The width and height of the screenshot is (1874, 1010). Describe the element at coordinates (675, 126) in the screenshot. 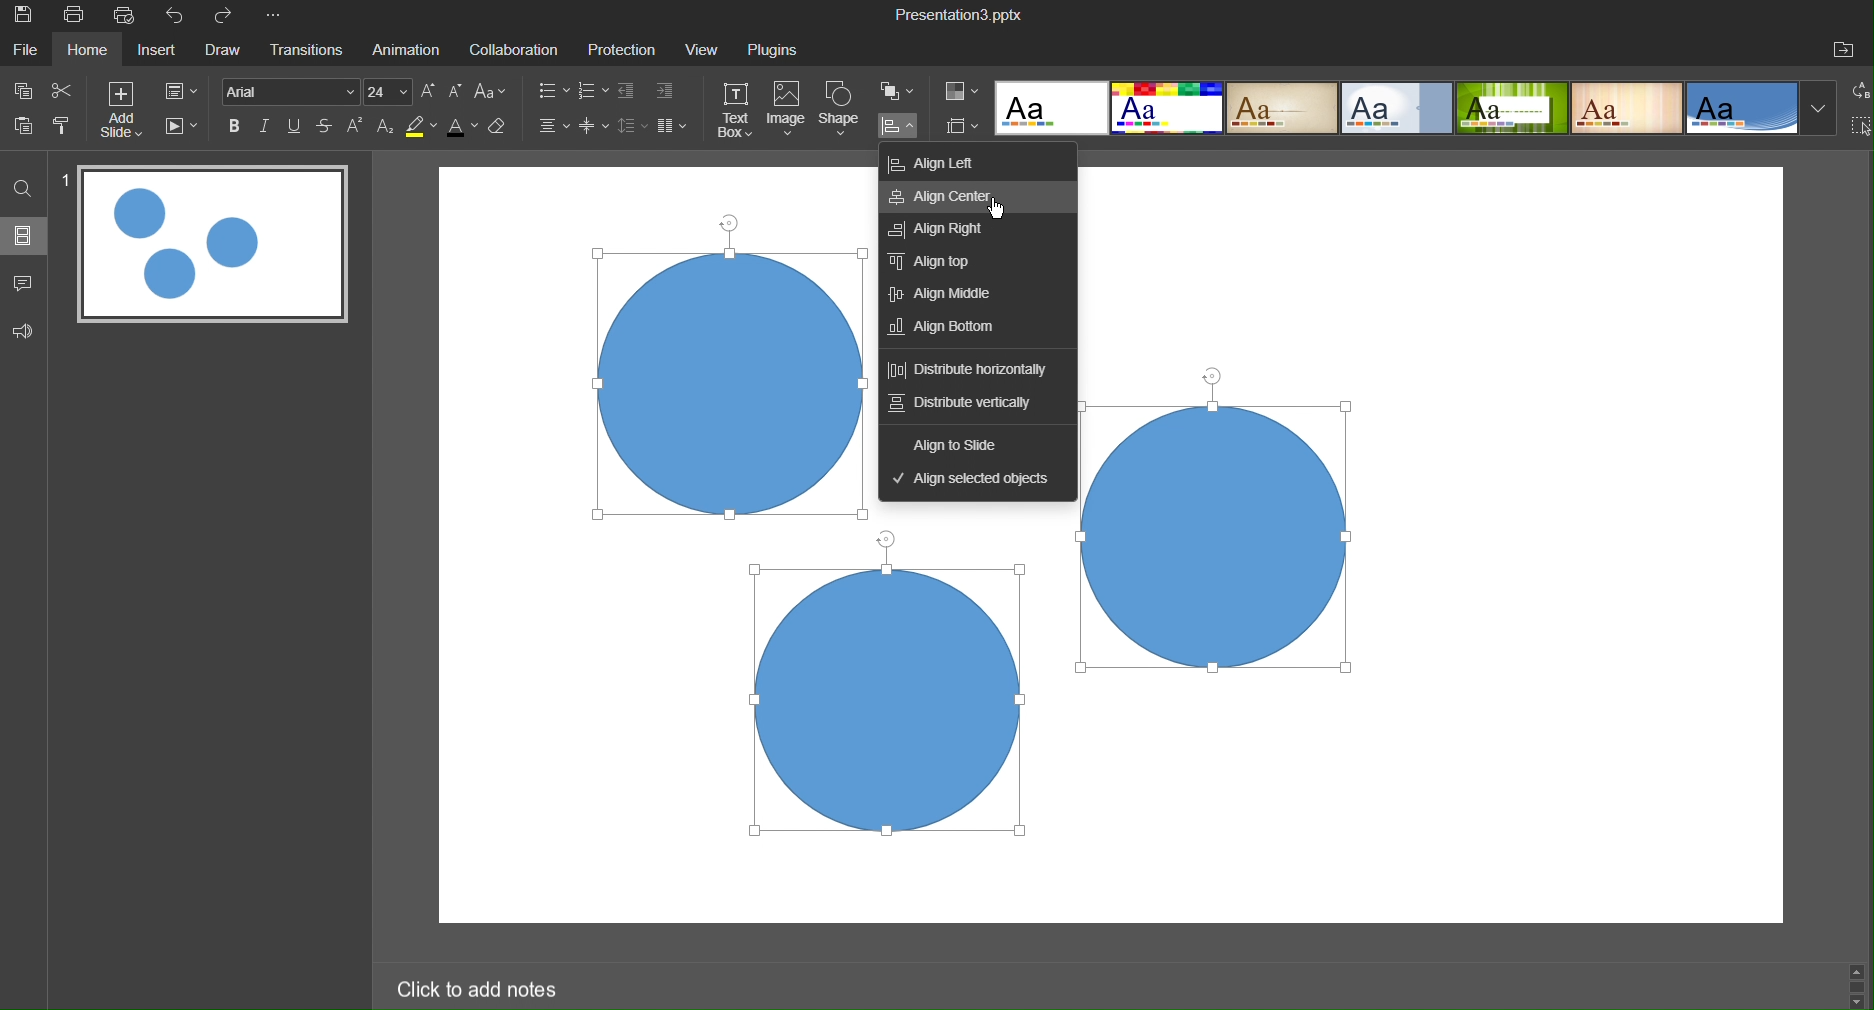

I see `Columns` at that location.